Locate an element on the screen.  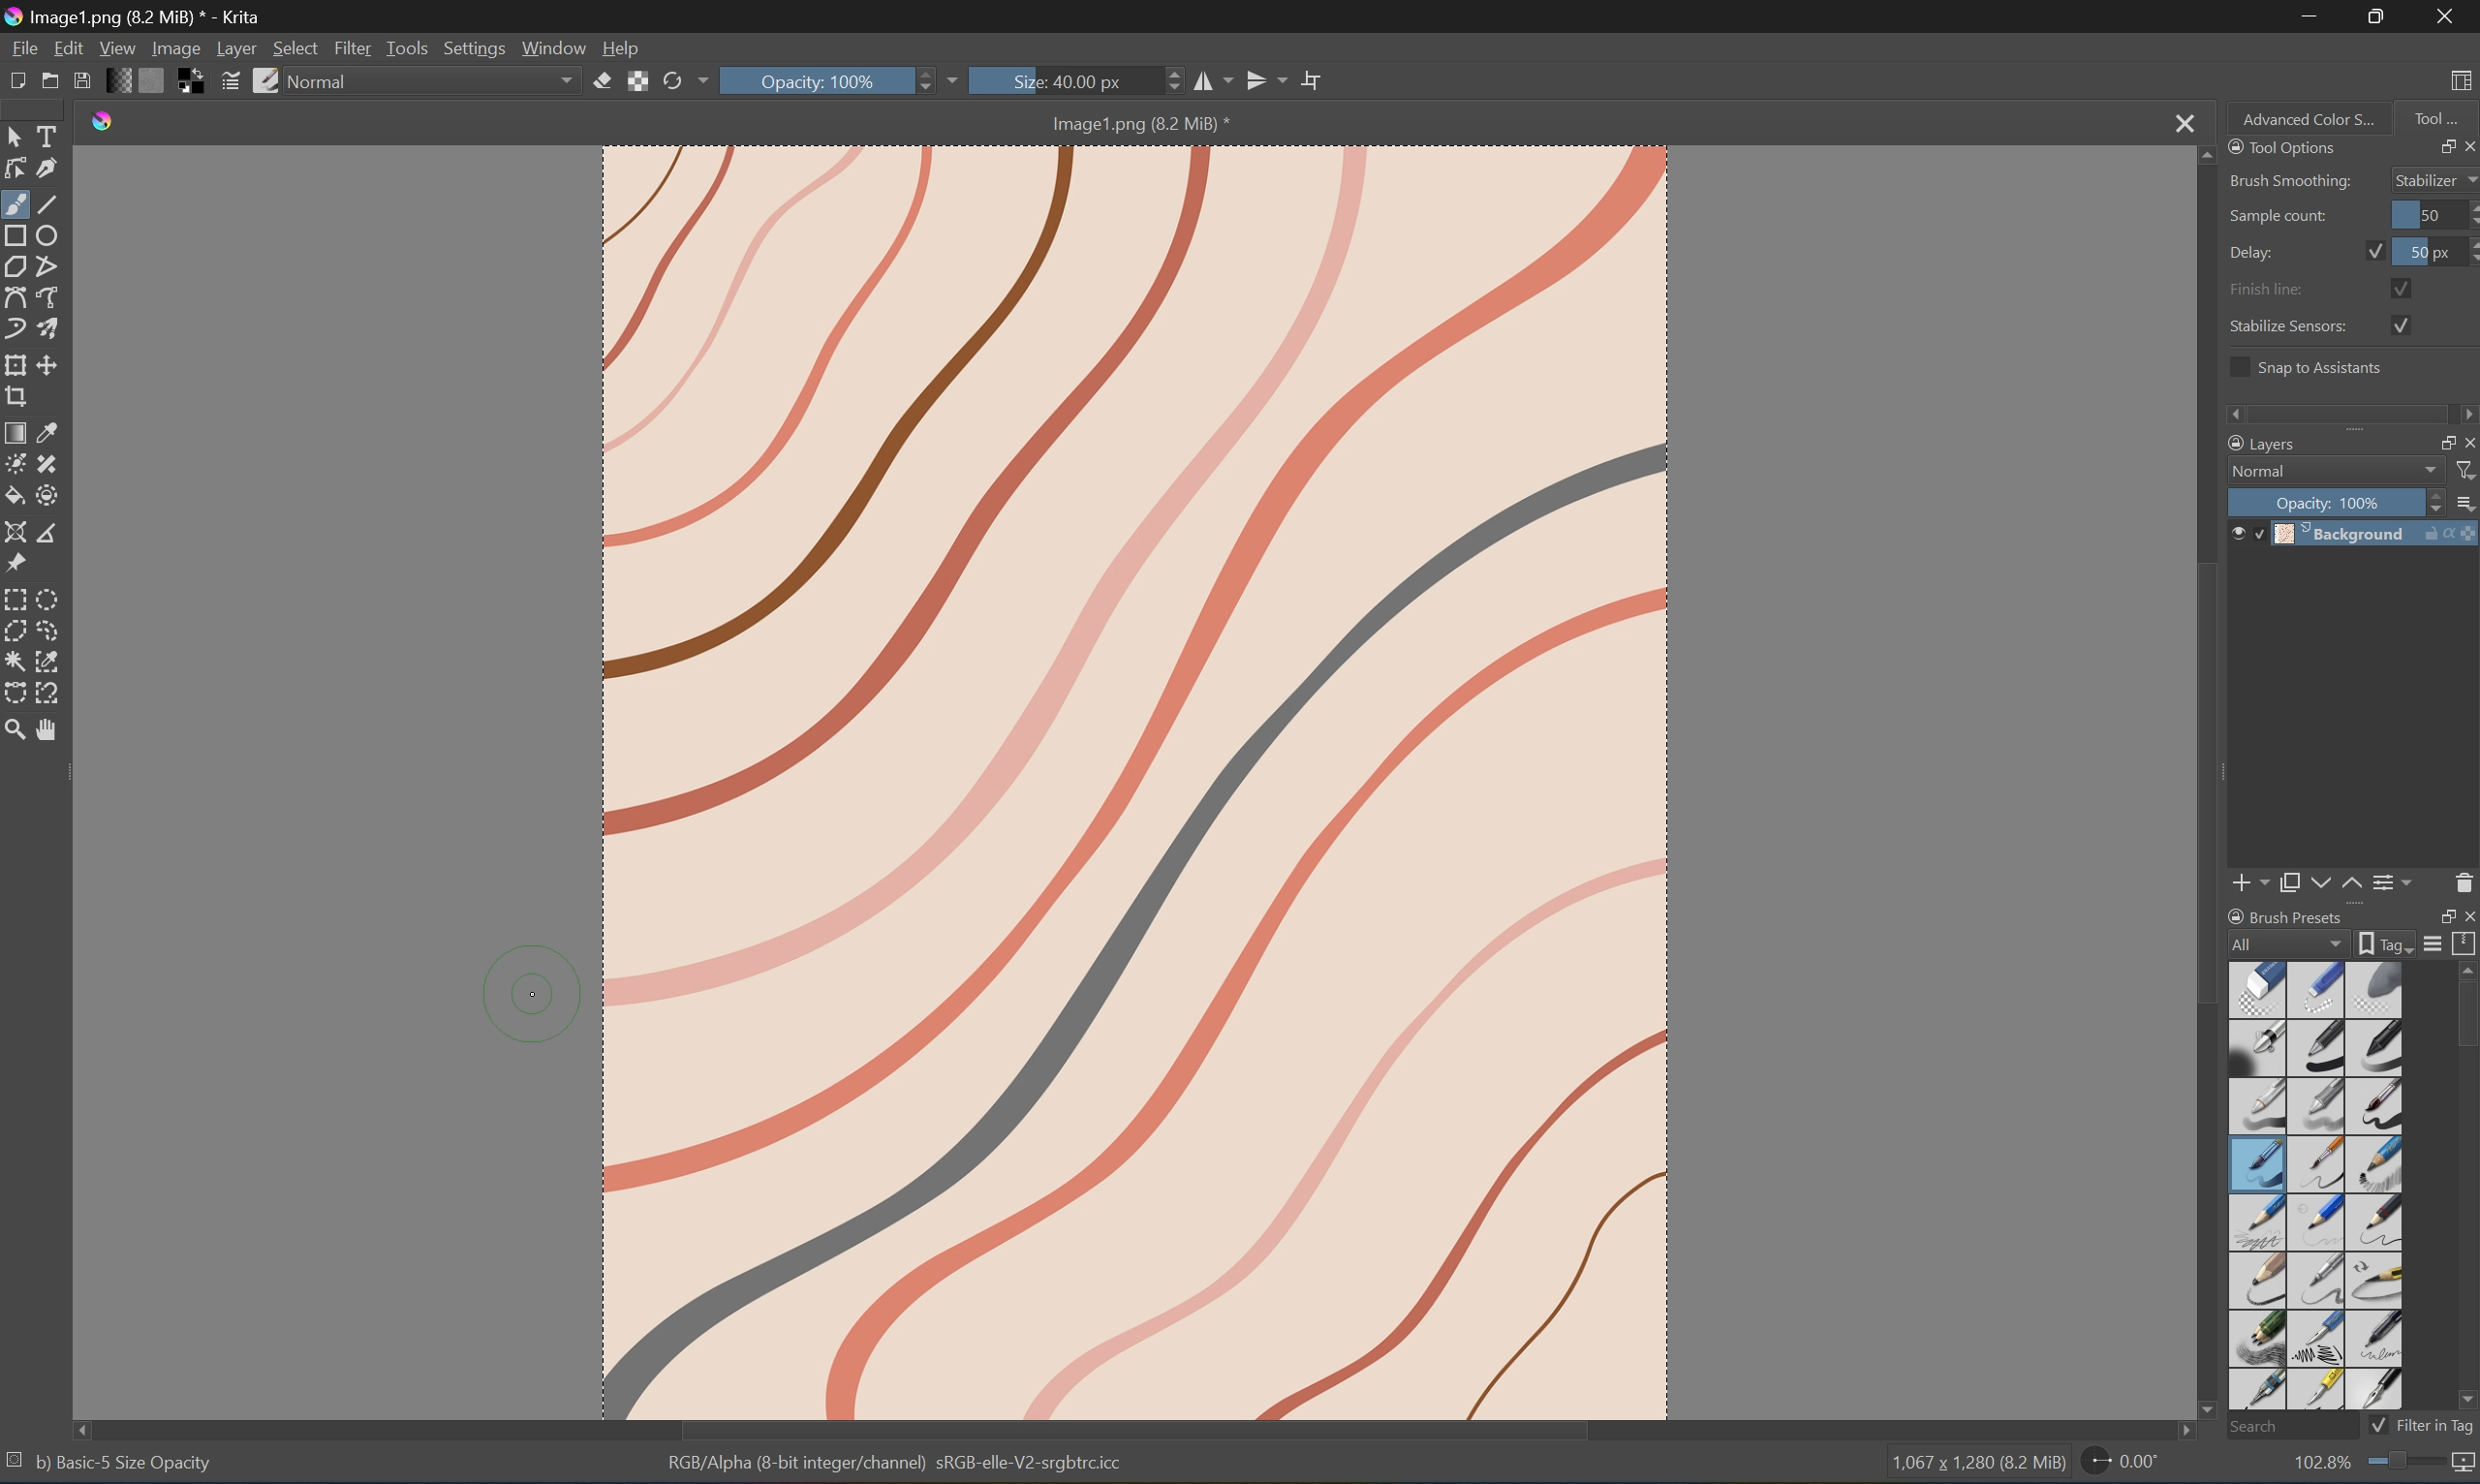
Elliptical selection tool is located at coordinates (53, 597).